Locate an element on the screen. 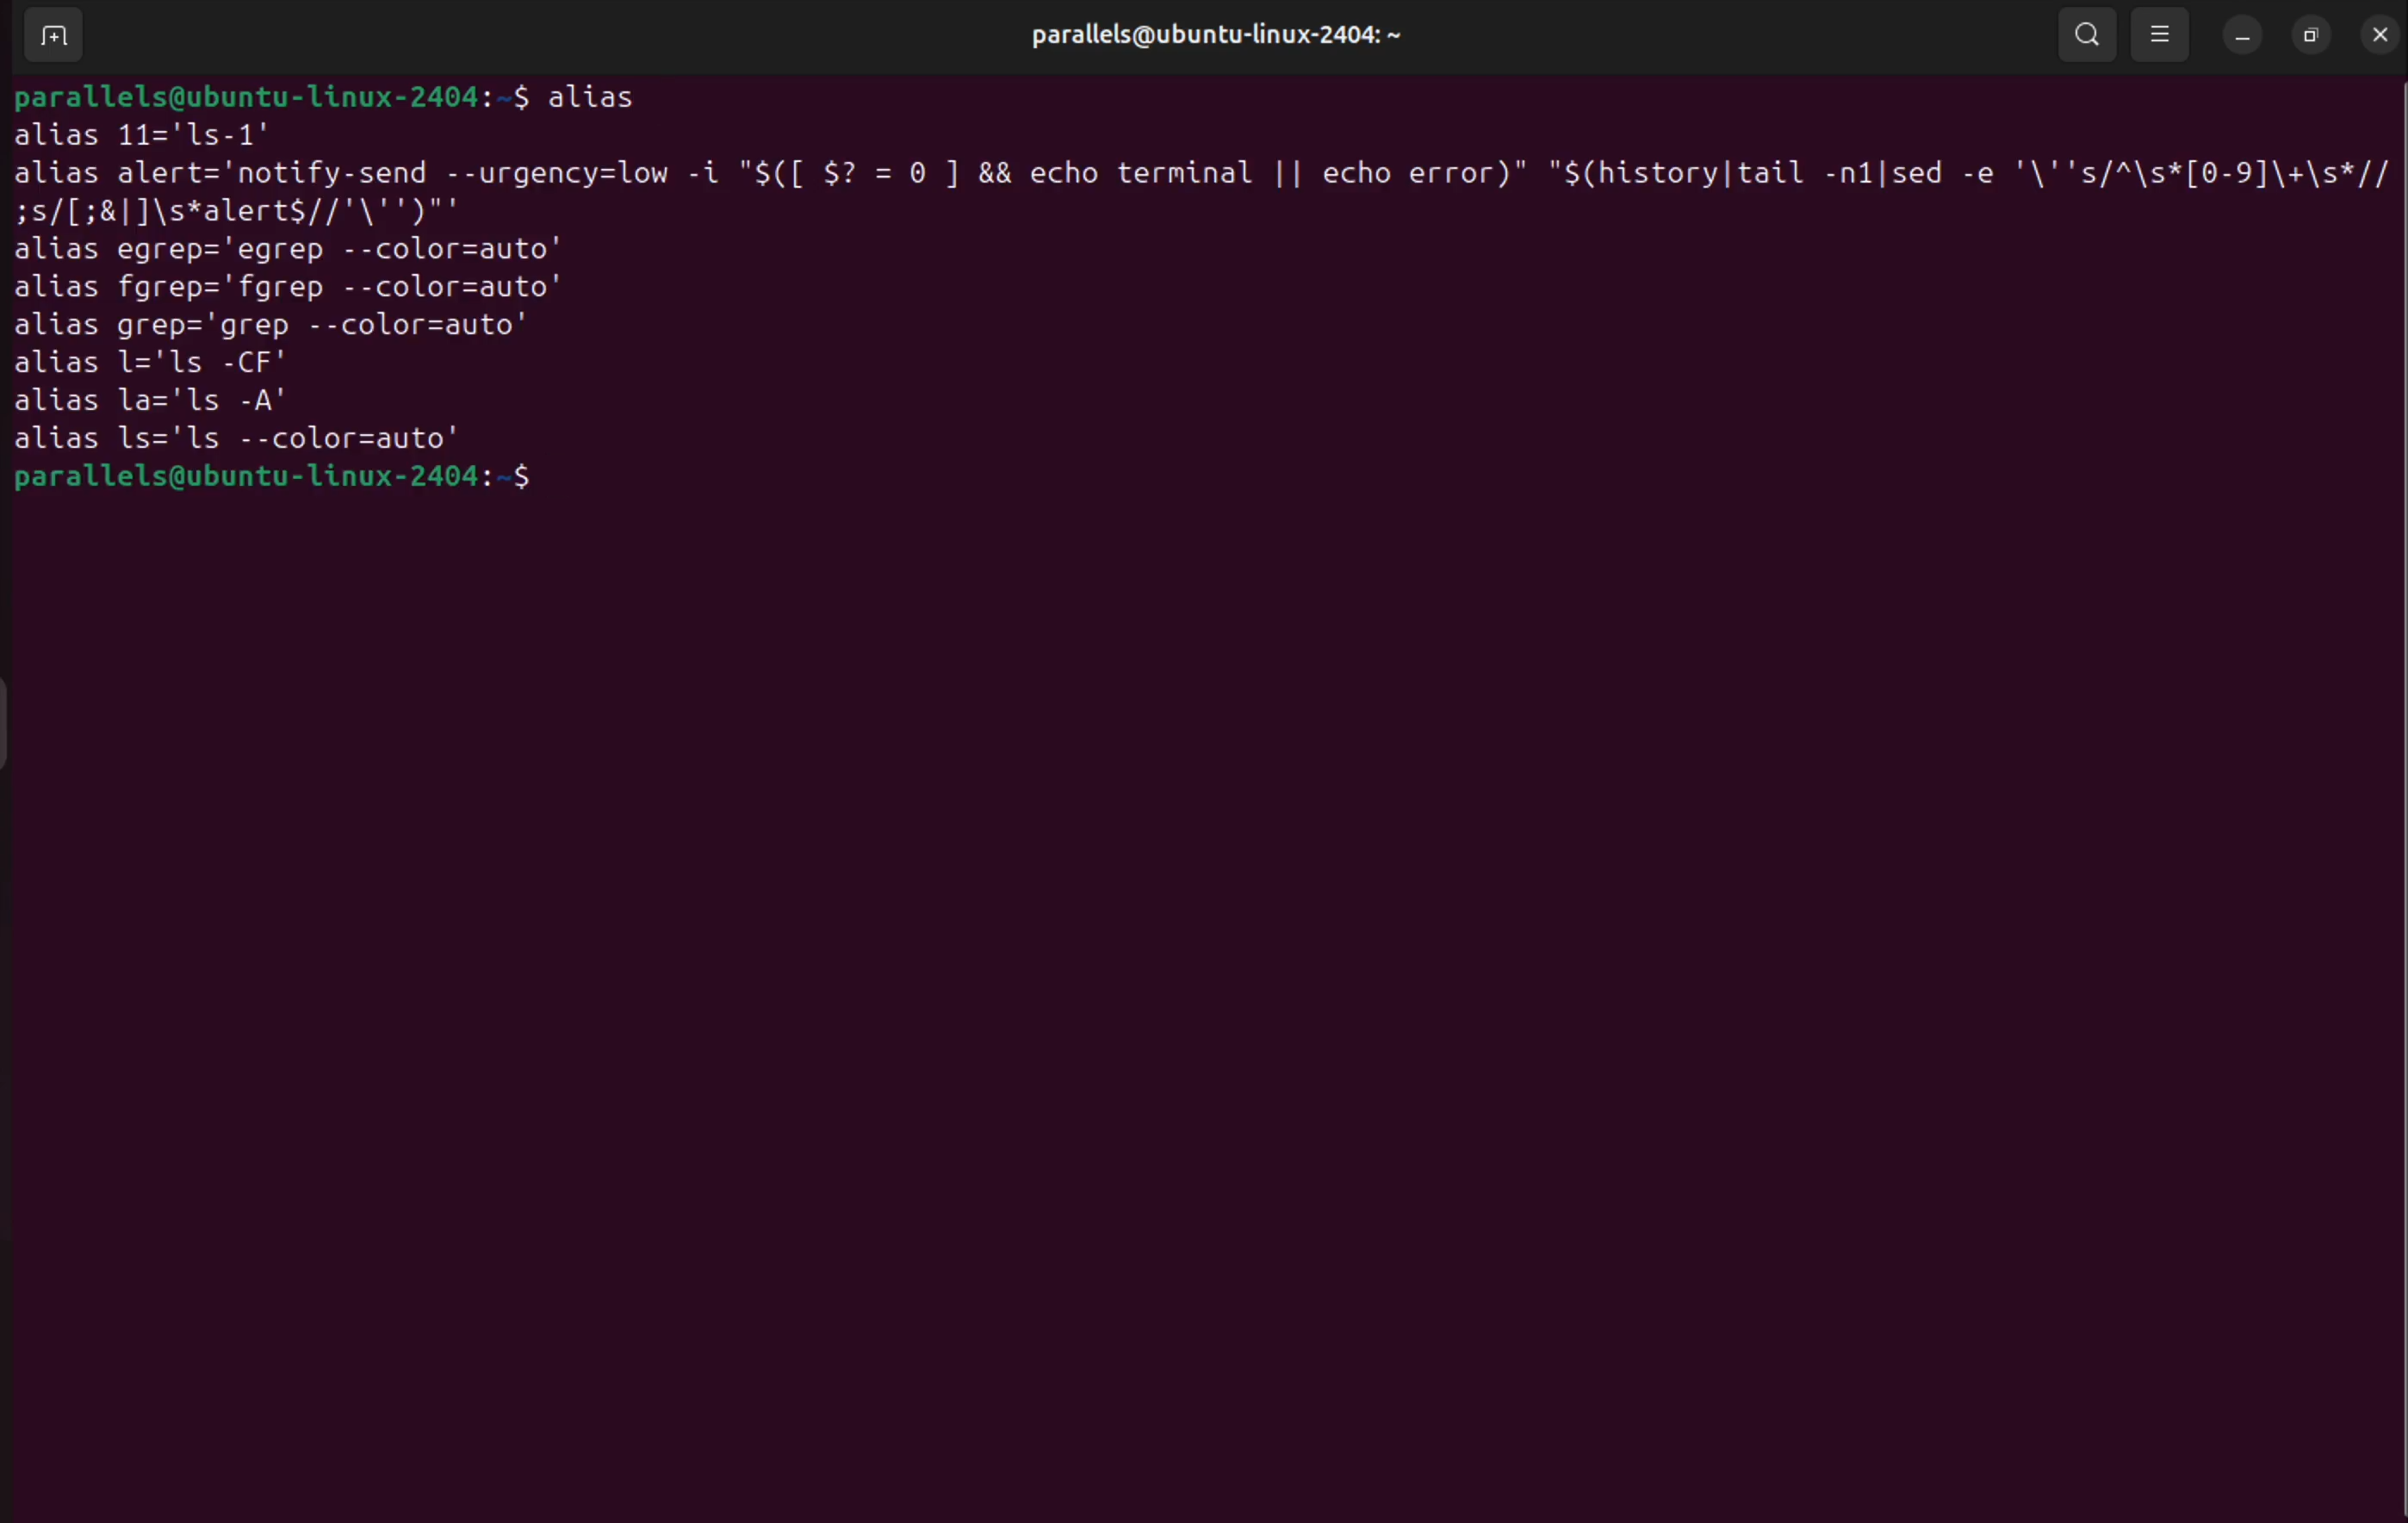  alias alert is located at coordinates (1200, 196).